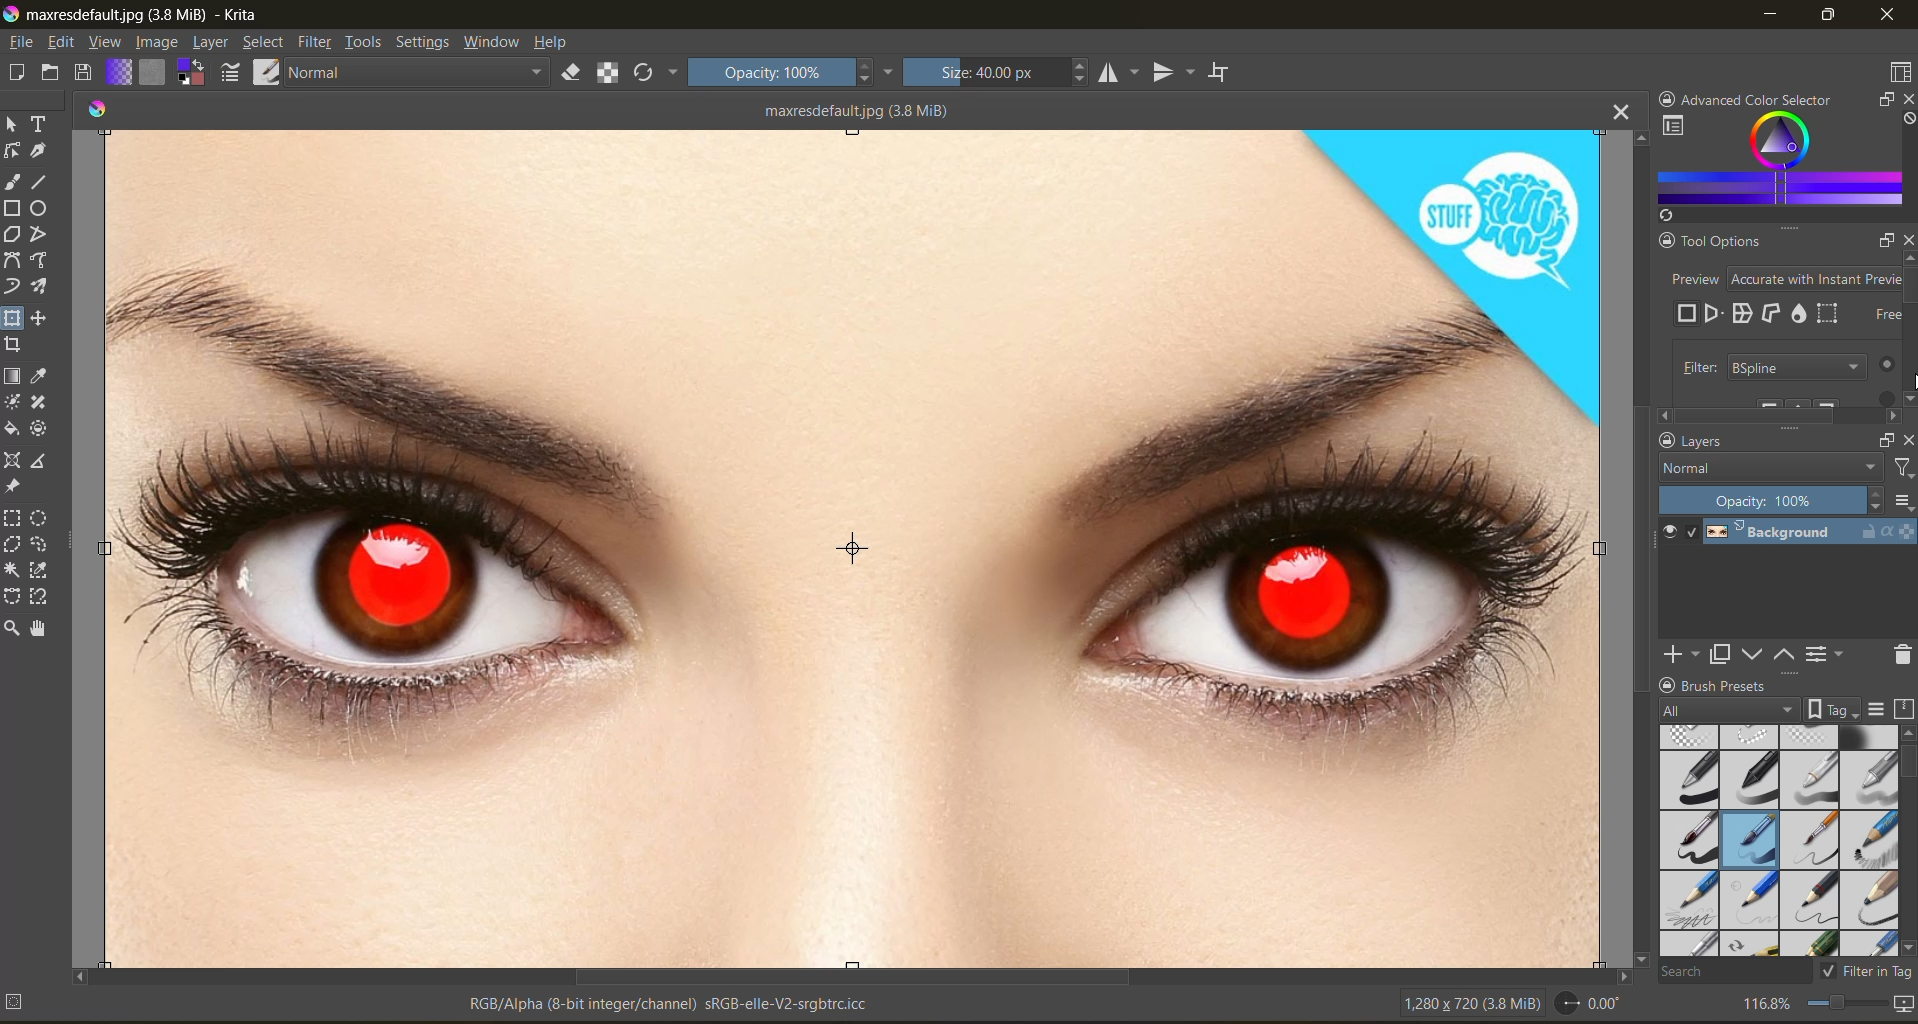 The height and width of the screenshot is (1024, 1918). Describe the element at coordinates (1732, 973) in the screenshot. I see `search` at that location.